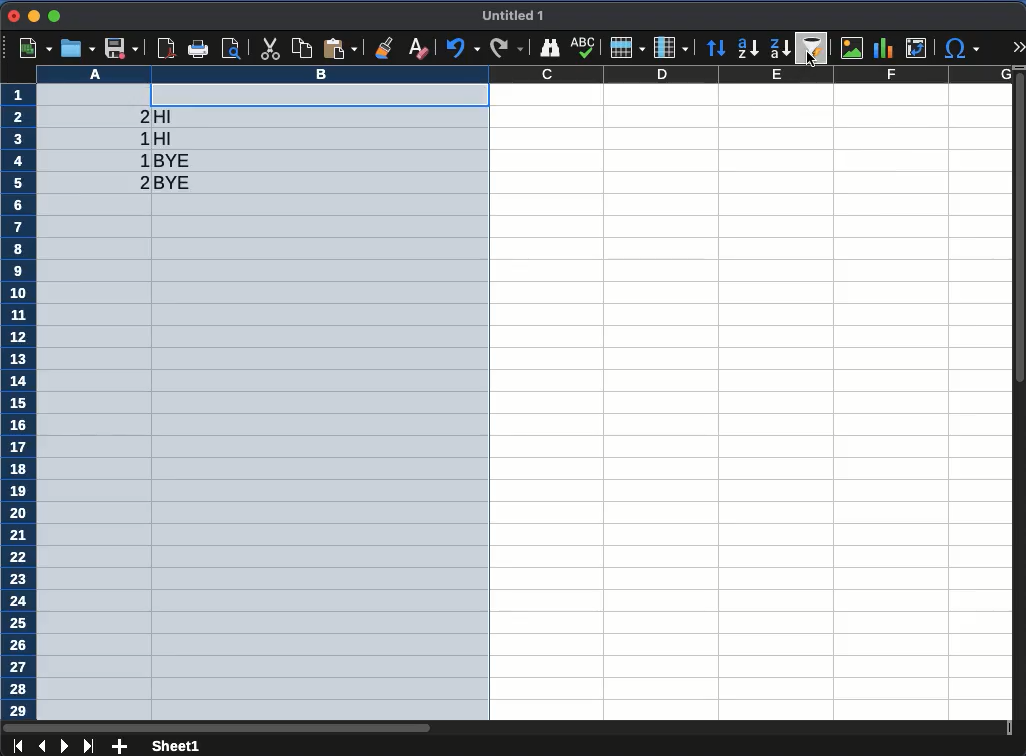 Image resolution: width=1026 pixels, height=756 pixels. What do you see at coordinates (140, 182) in the screenshot?
I see `2` at bounding box center [140, 182].